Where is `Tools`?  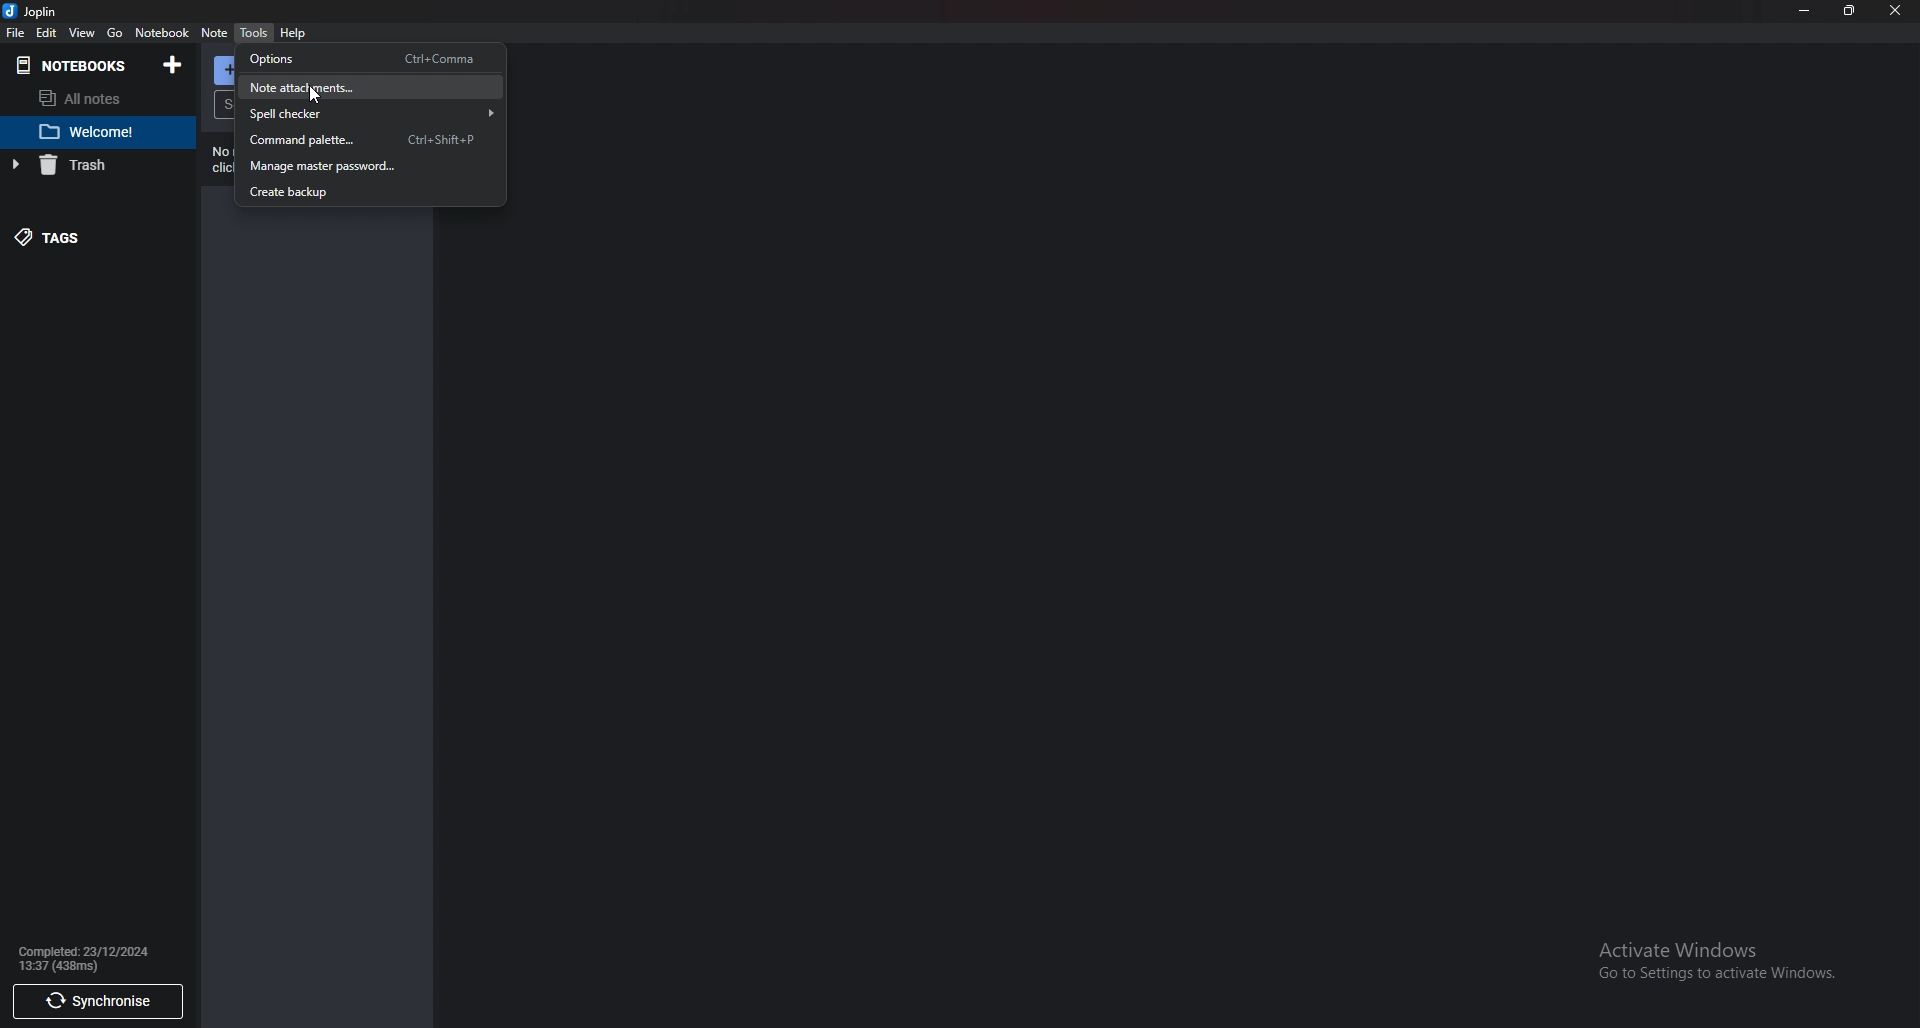
Tools is located at coordinates (253, 32).